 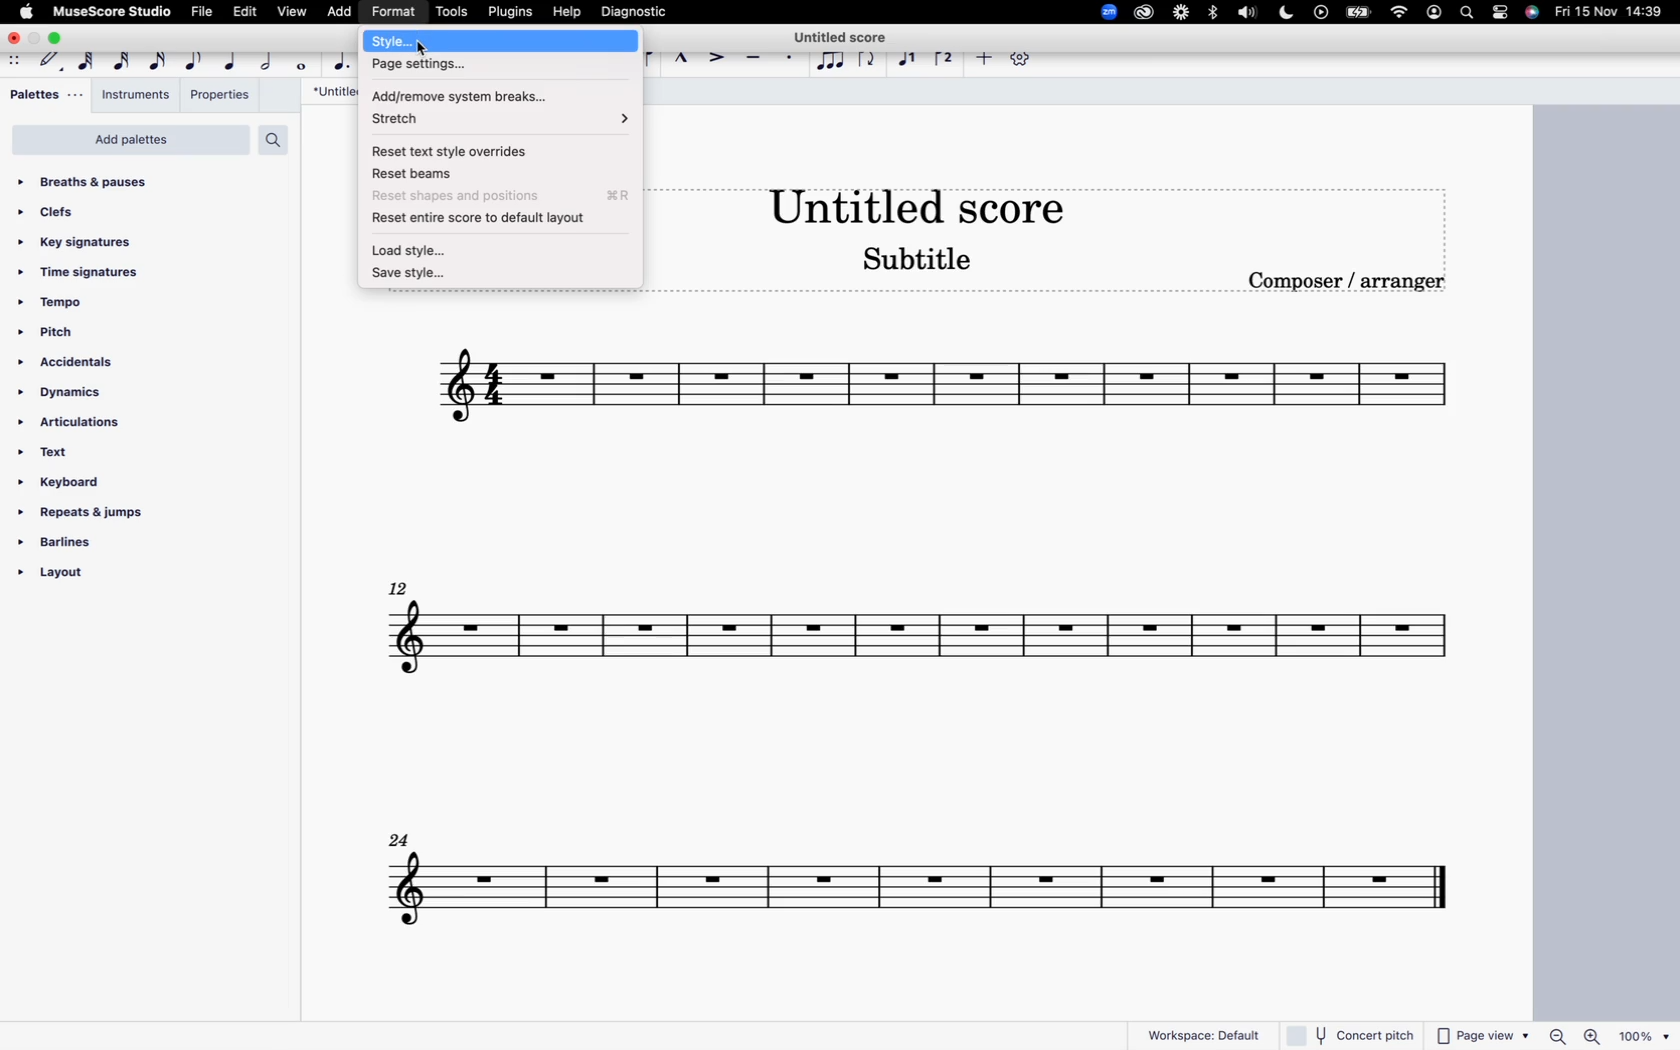 I want to click on battery, so click(x=1360, y=11).